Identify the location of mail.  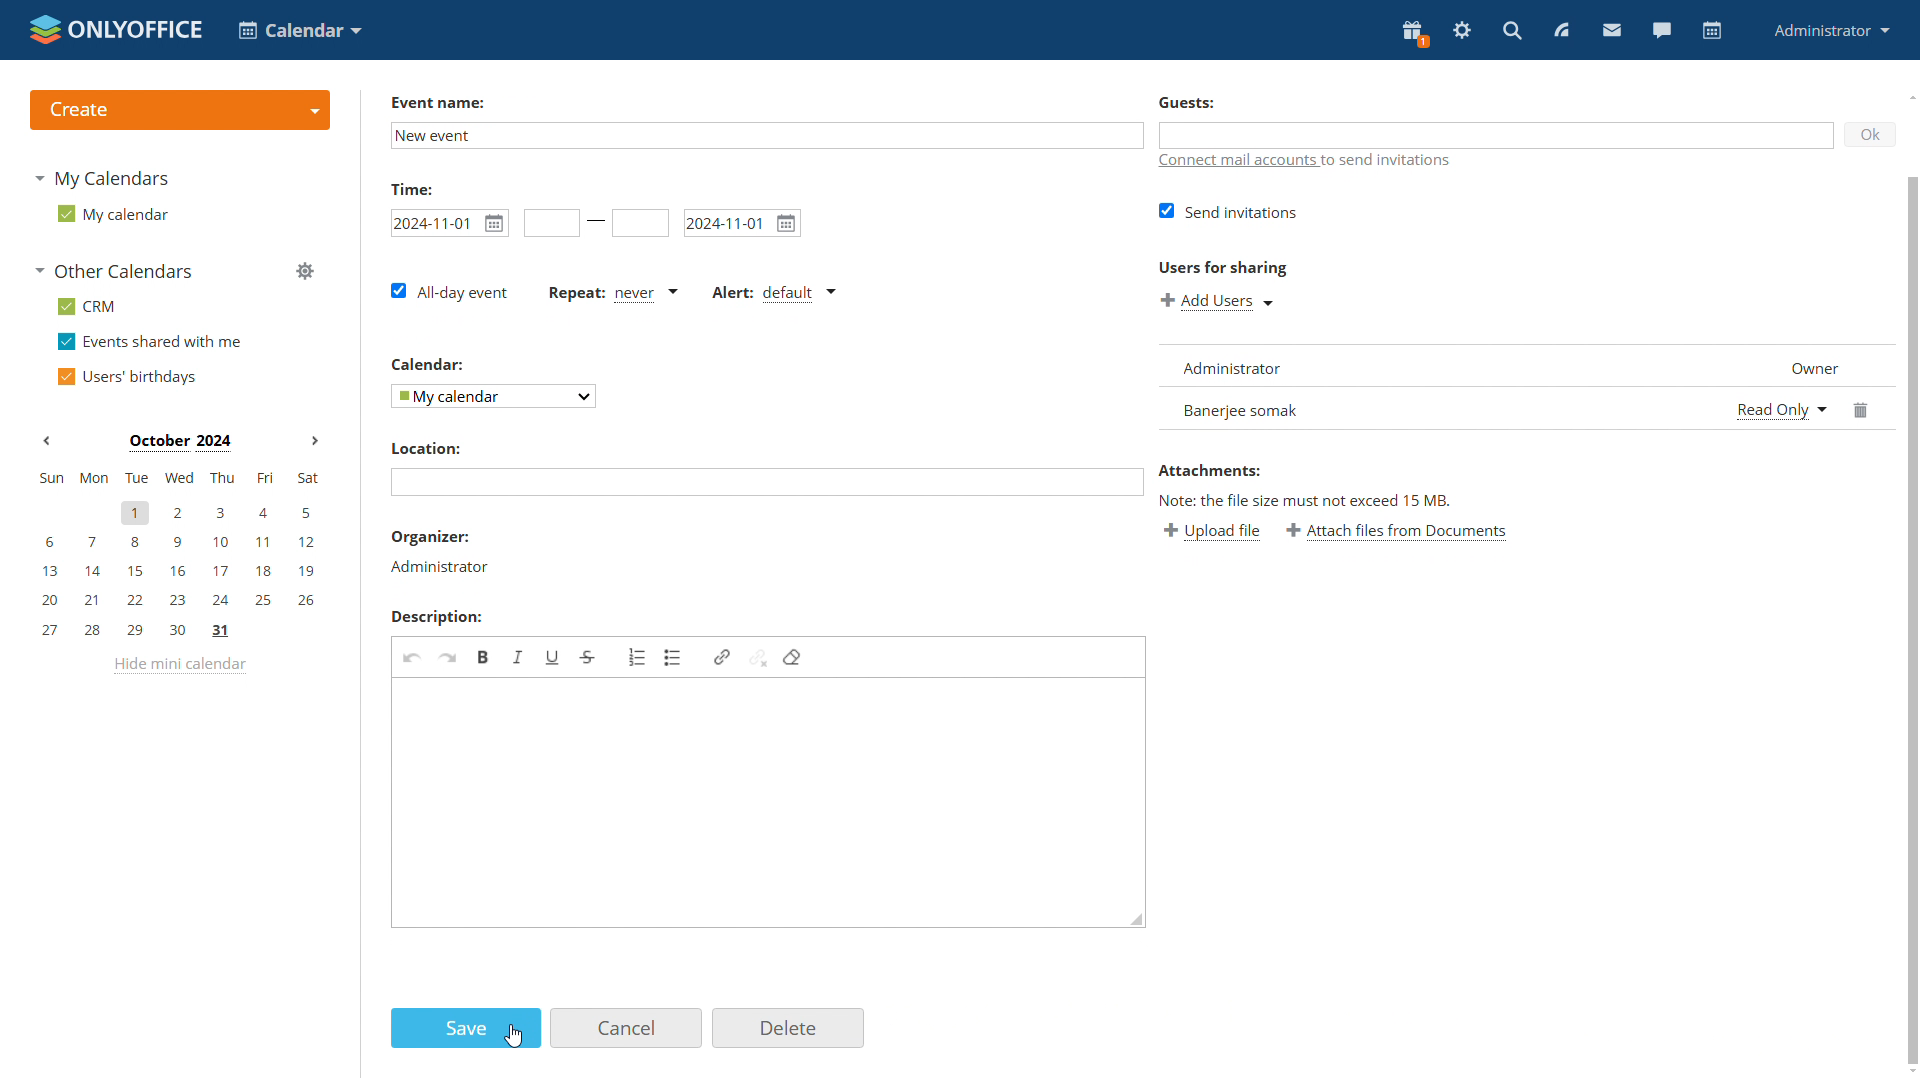
(1610, 30).